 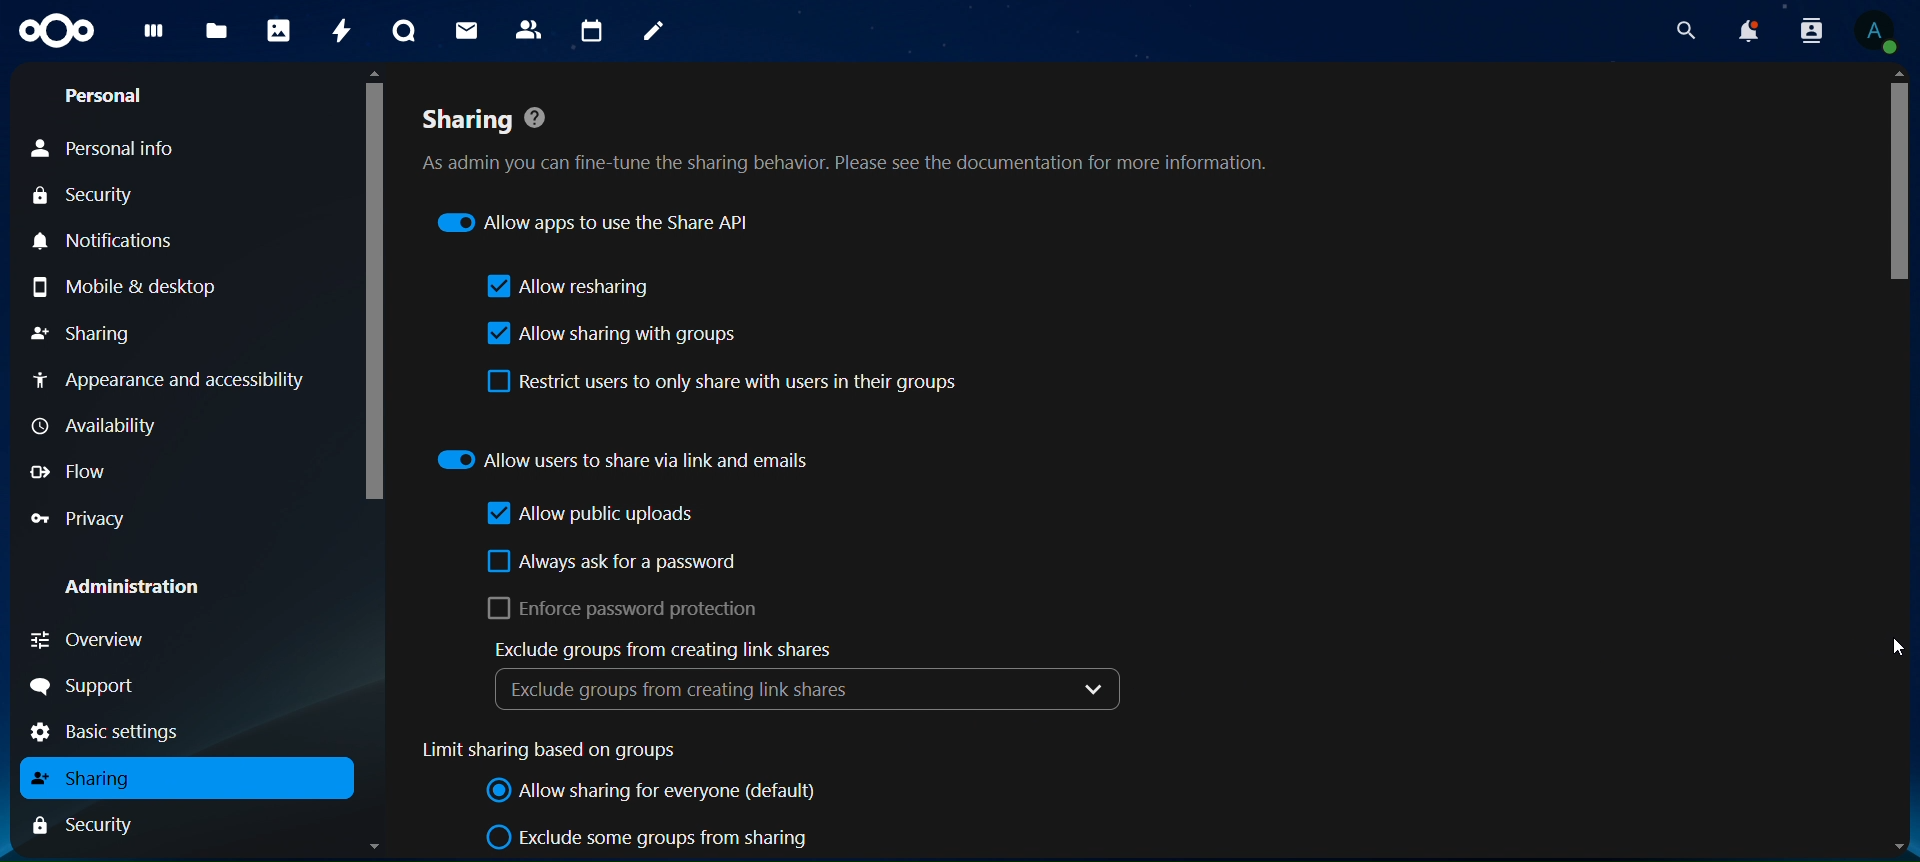 What do you see at coordinates (171, 381) in the screenshot?
I see `appearance and accessibility` at bounding box center [171, 381].